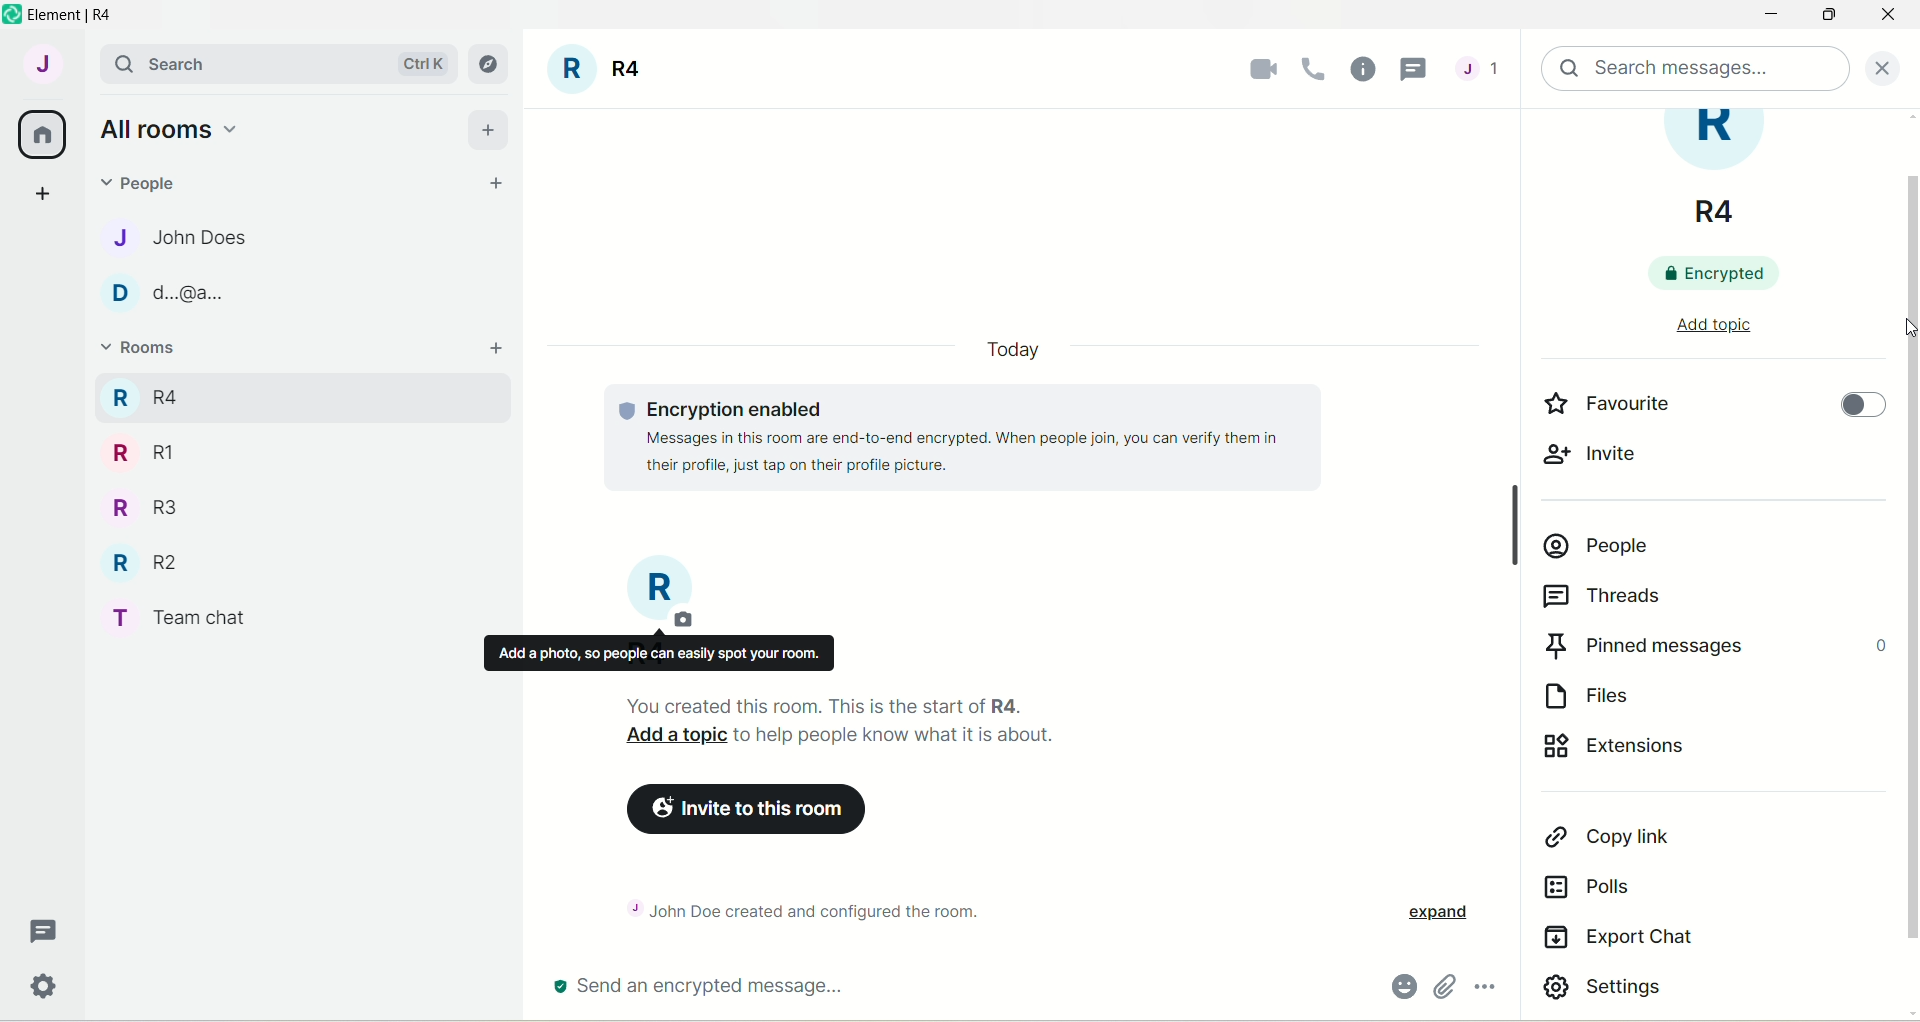 The width and height of the screenshot is (1920, 1022). Describe the element at coordinates (1417, 70) in the screenshot. I see `cursor` at that location.